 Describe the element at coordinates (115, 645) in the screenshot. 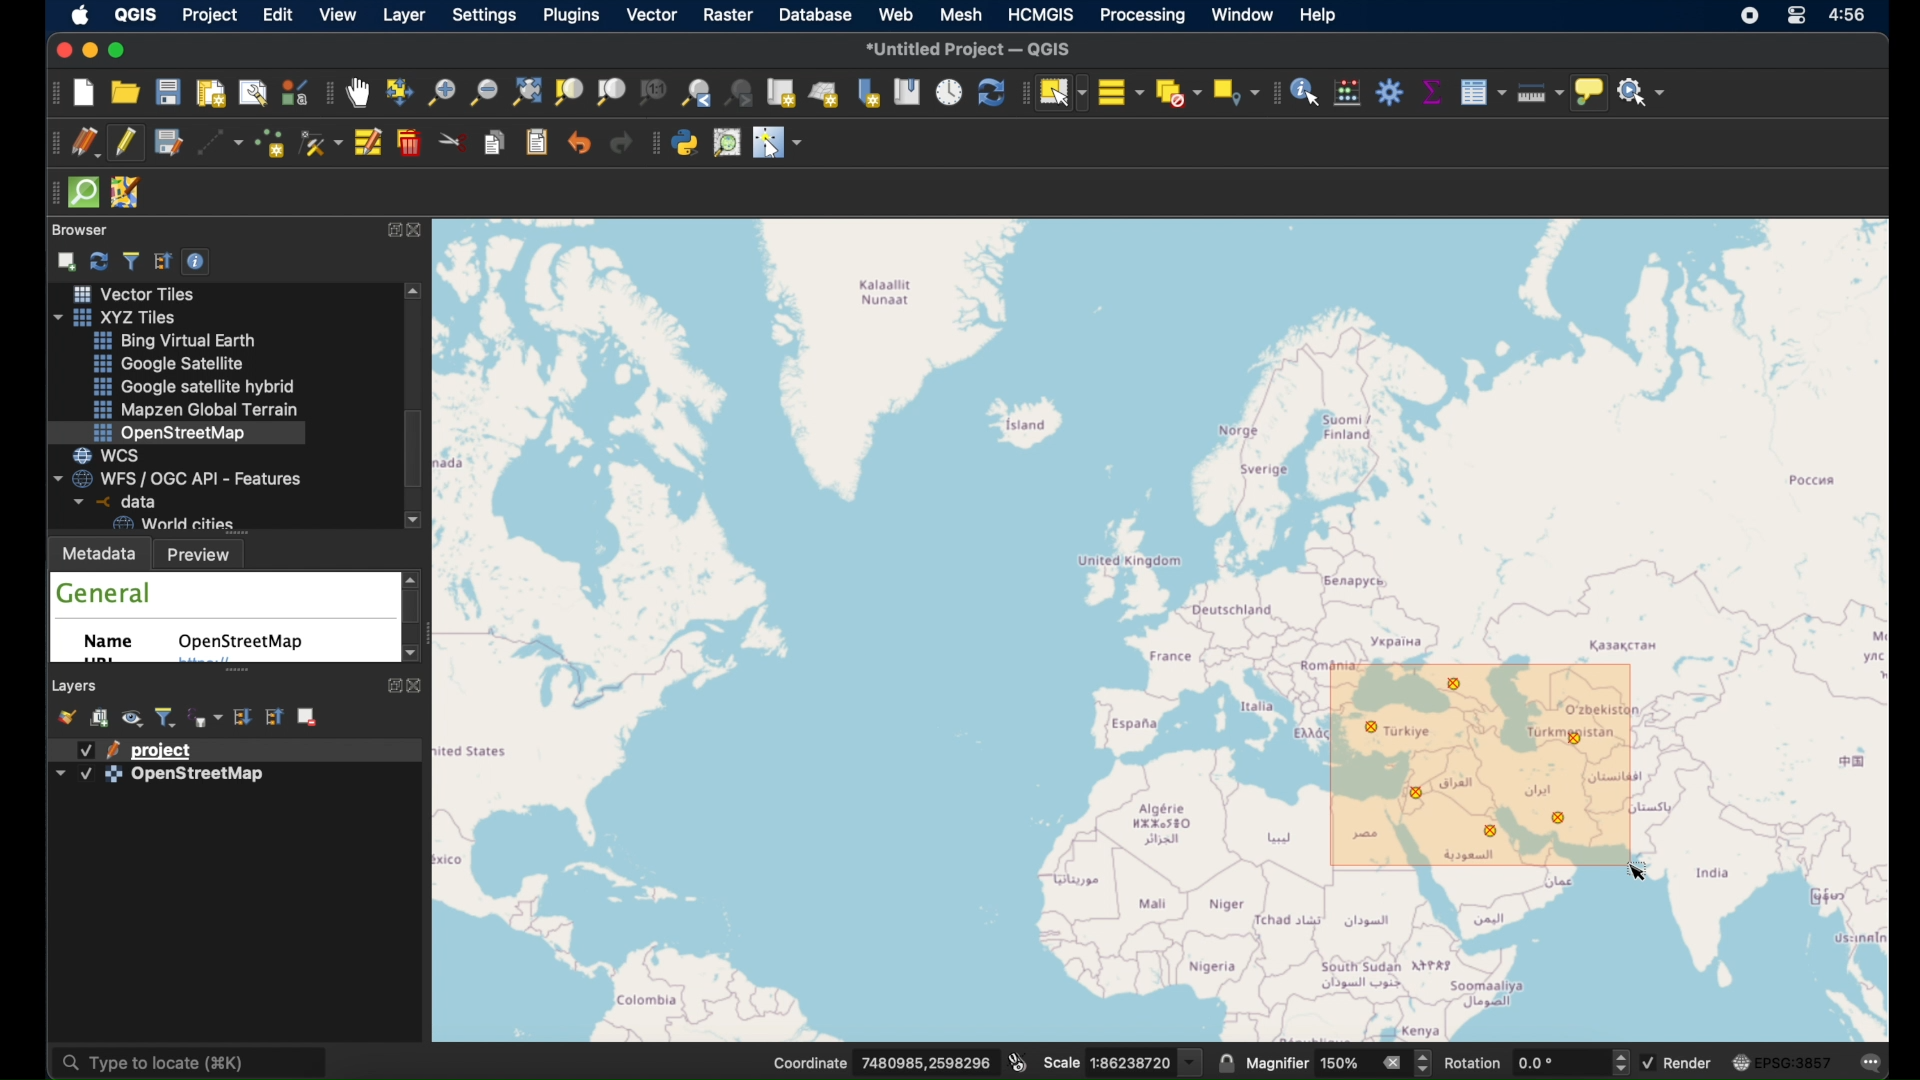

I see `name` at that location.